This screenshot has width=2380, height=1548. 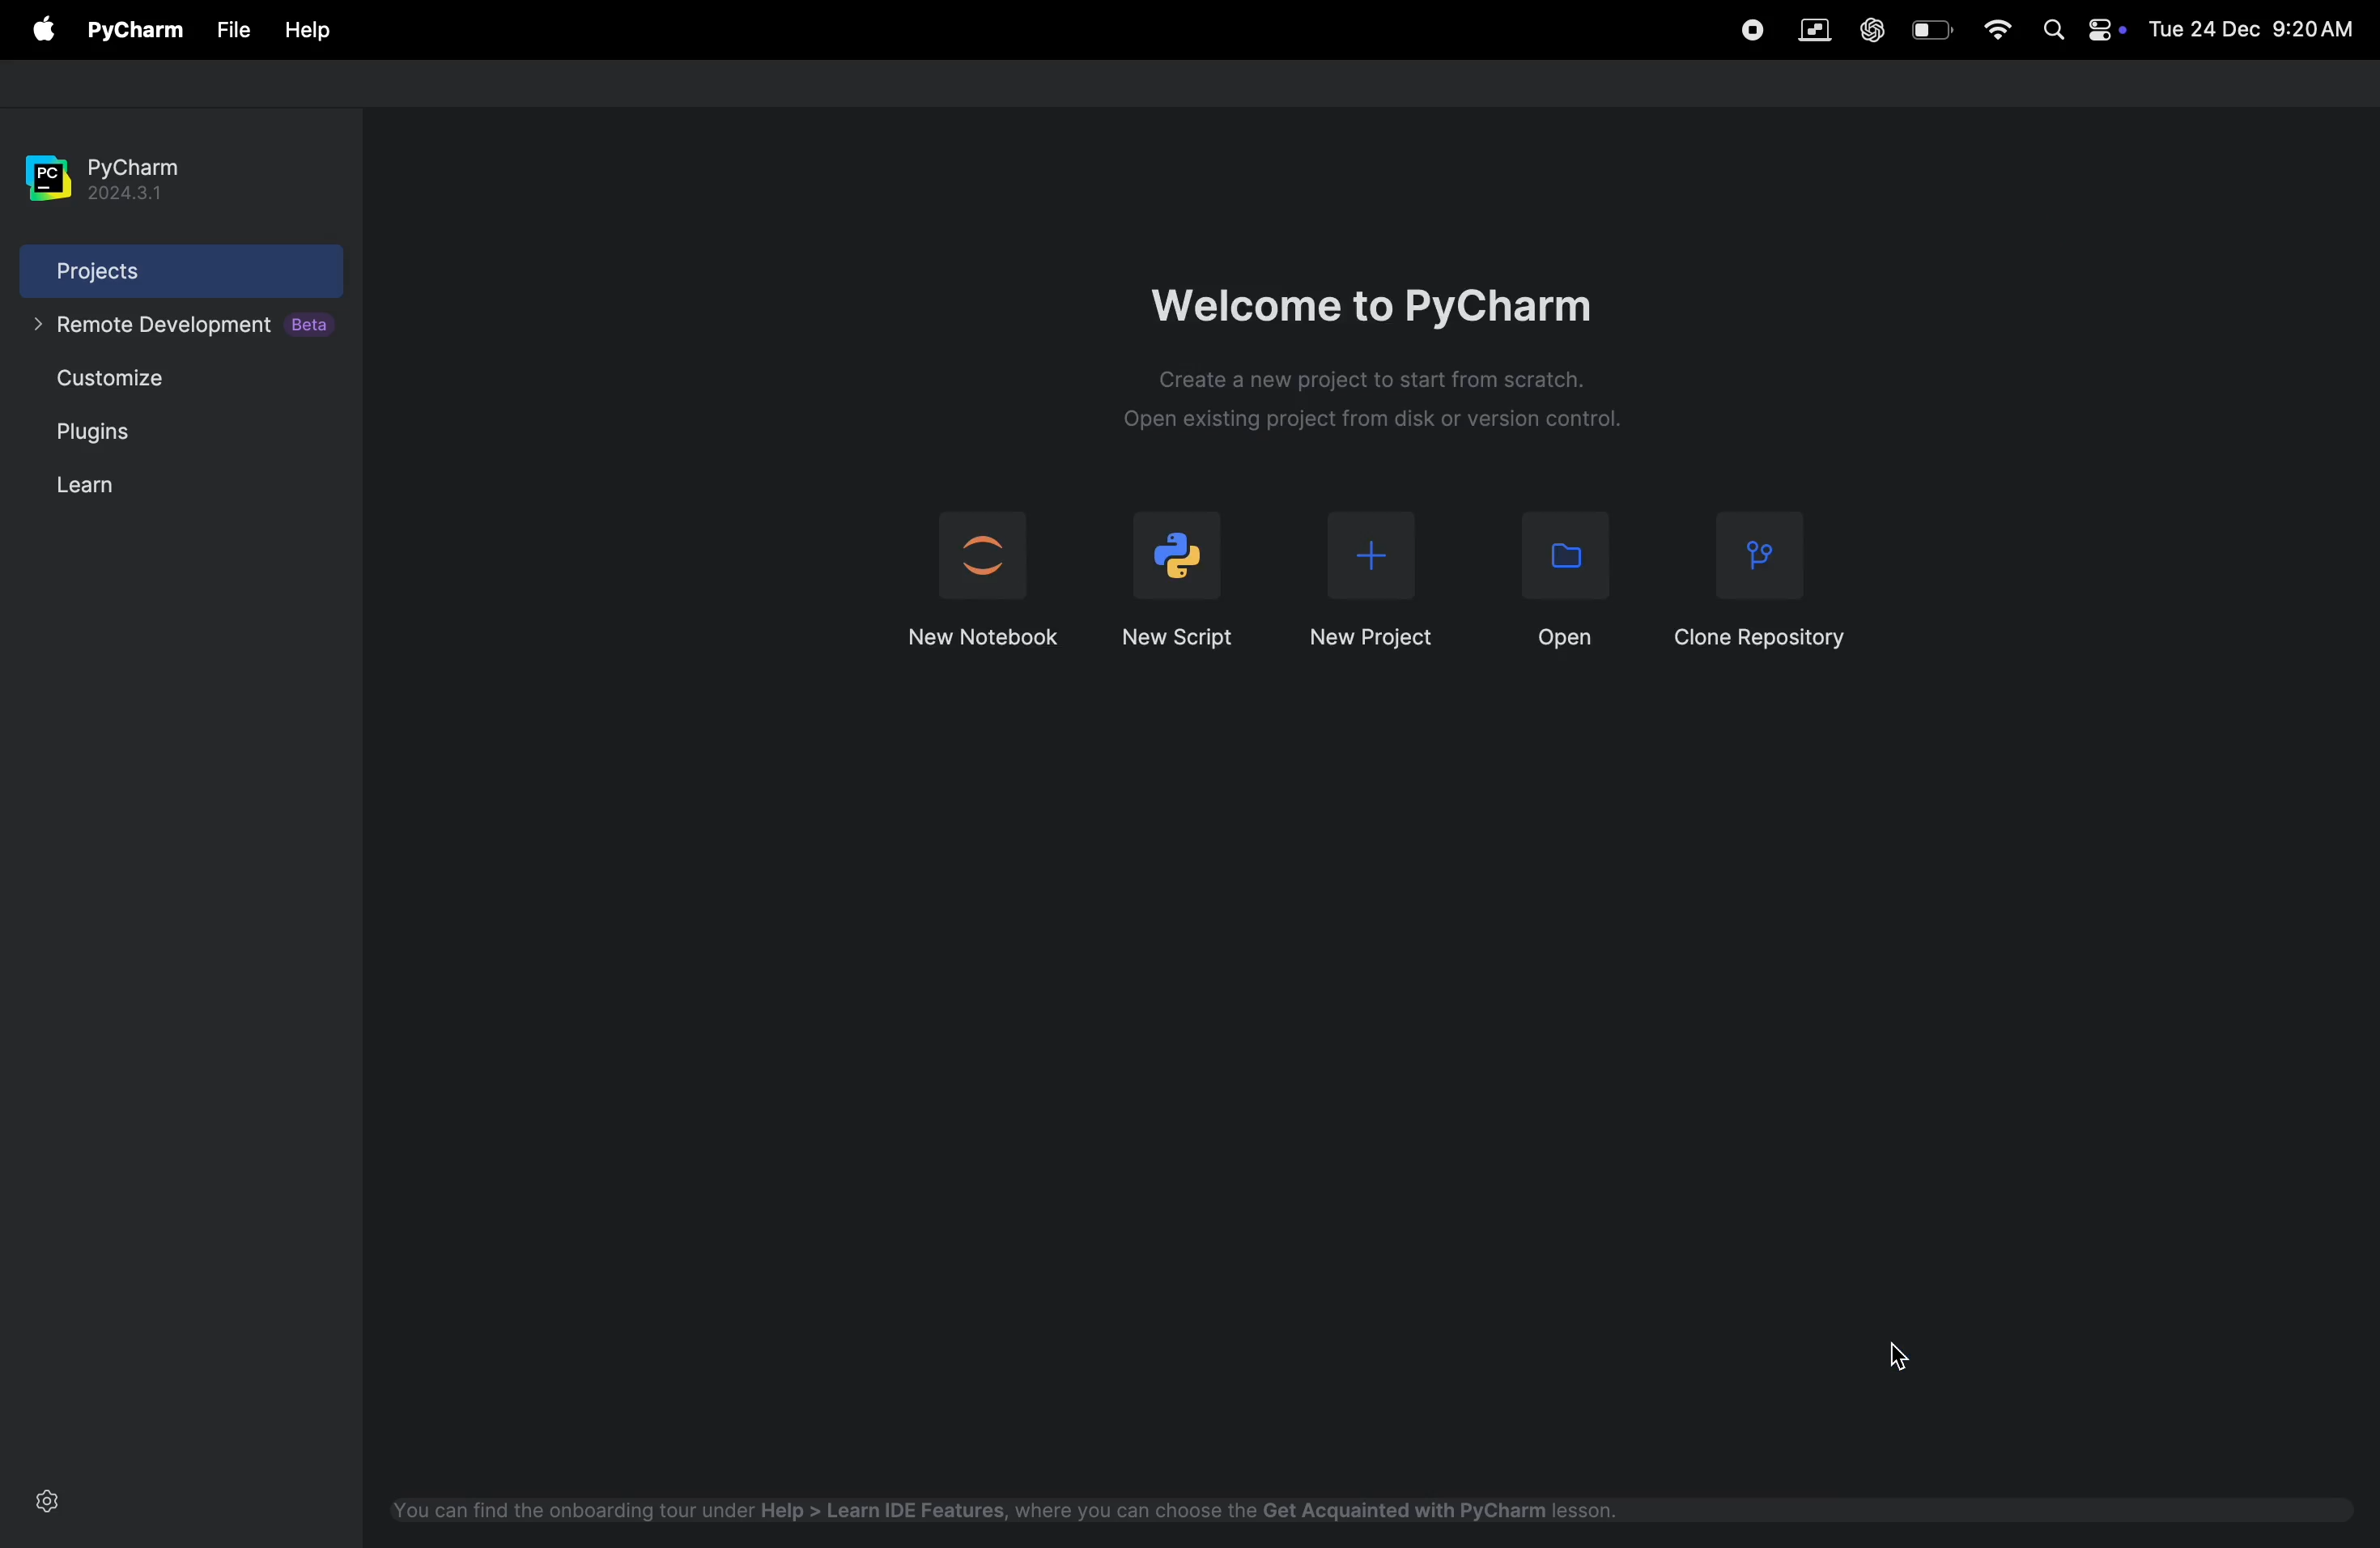 I want to click on plugins, so click(x=134, y=432).